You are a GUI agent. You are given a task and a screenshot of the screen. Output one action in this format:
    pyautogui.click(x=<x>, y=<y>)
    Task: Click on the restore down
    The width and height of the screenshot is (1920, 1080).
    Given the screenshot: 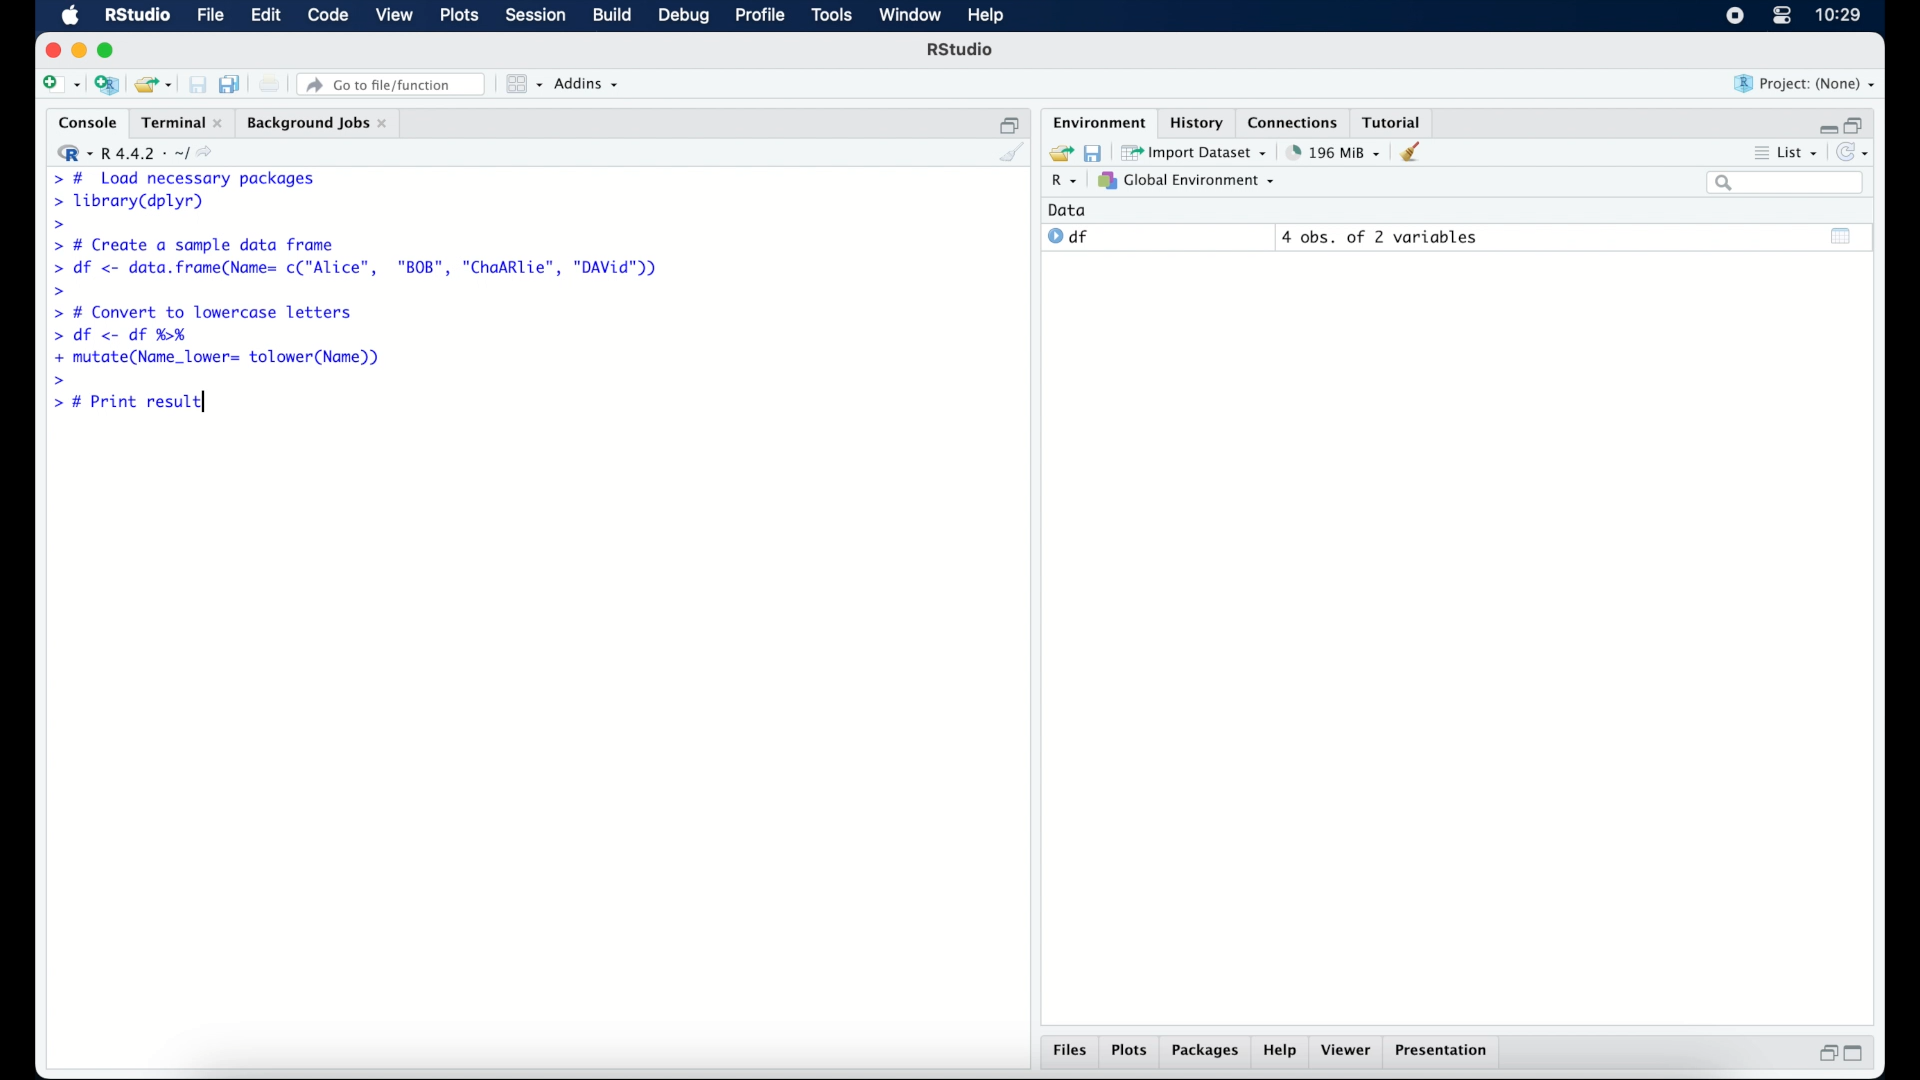 What is the action you would take?
    pyautogui.click(x=1825, y=1055)
    